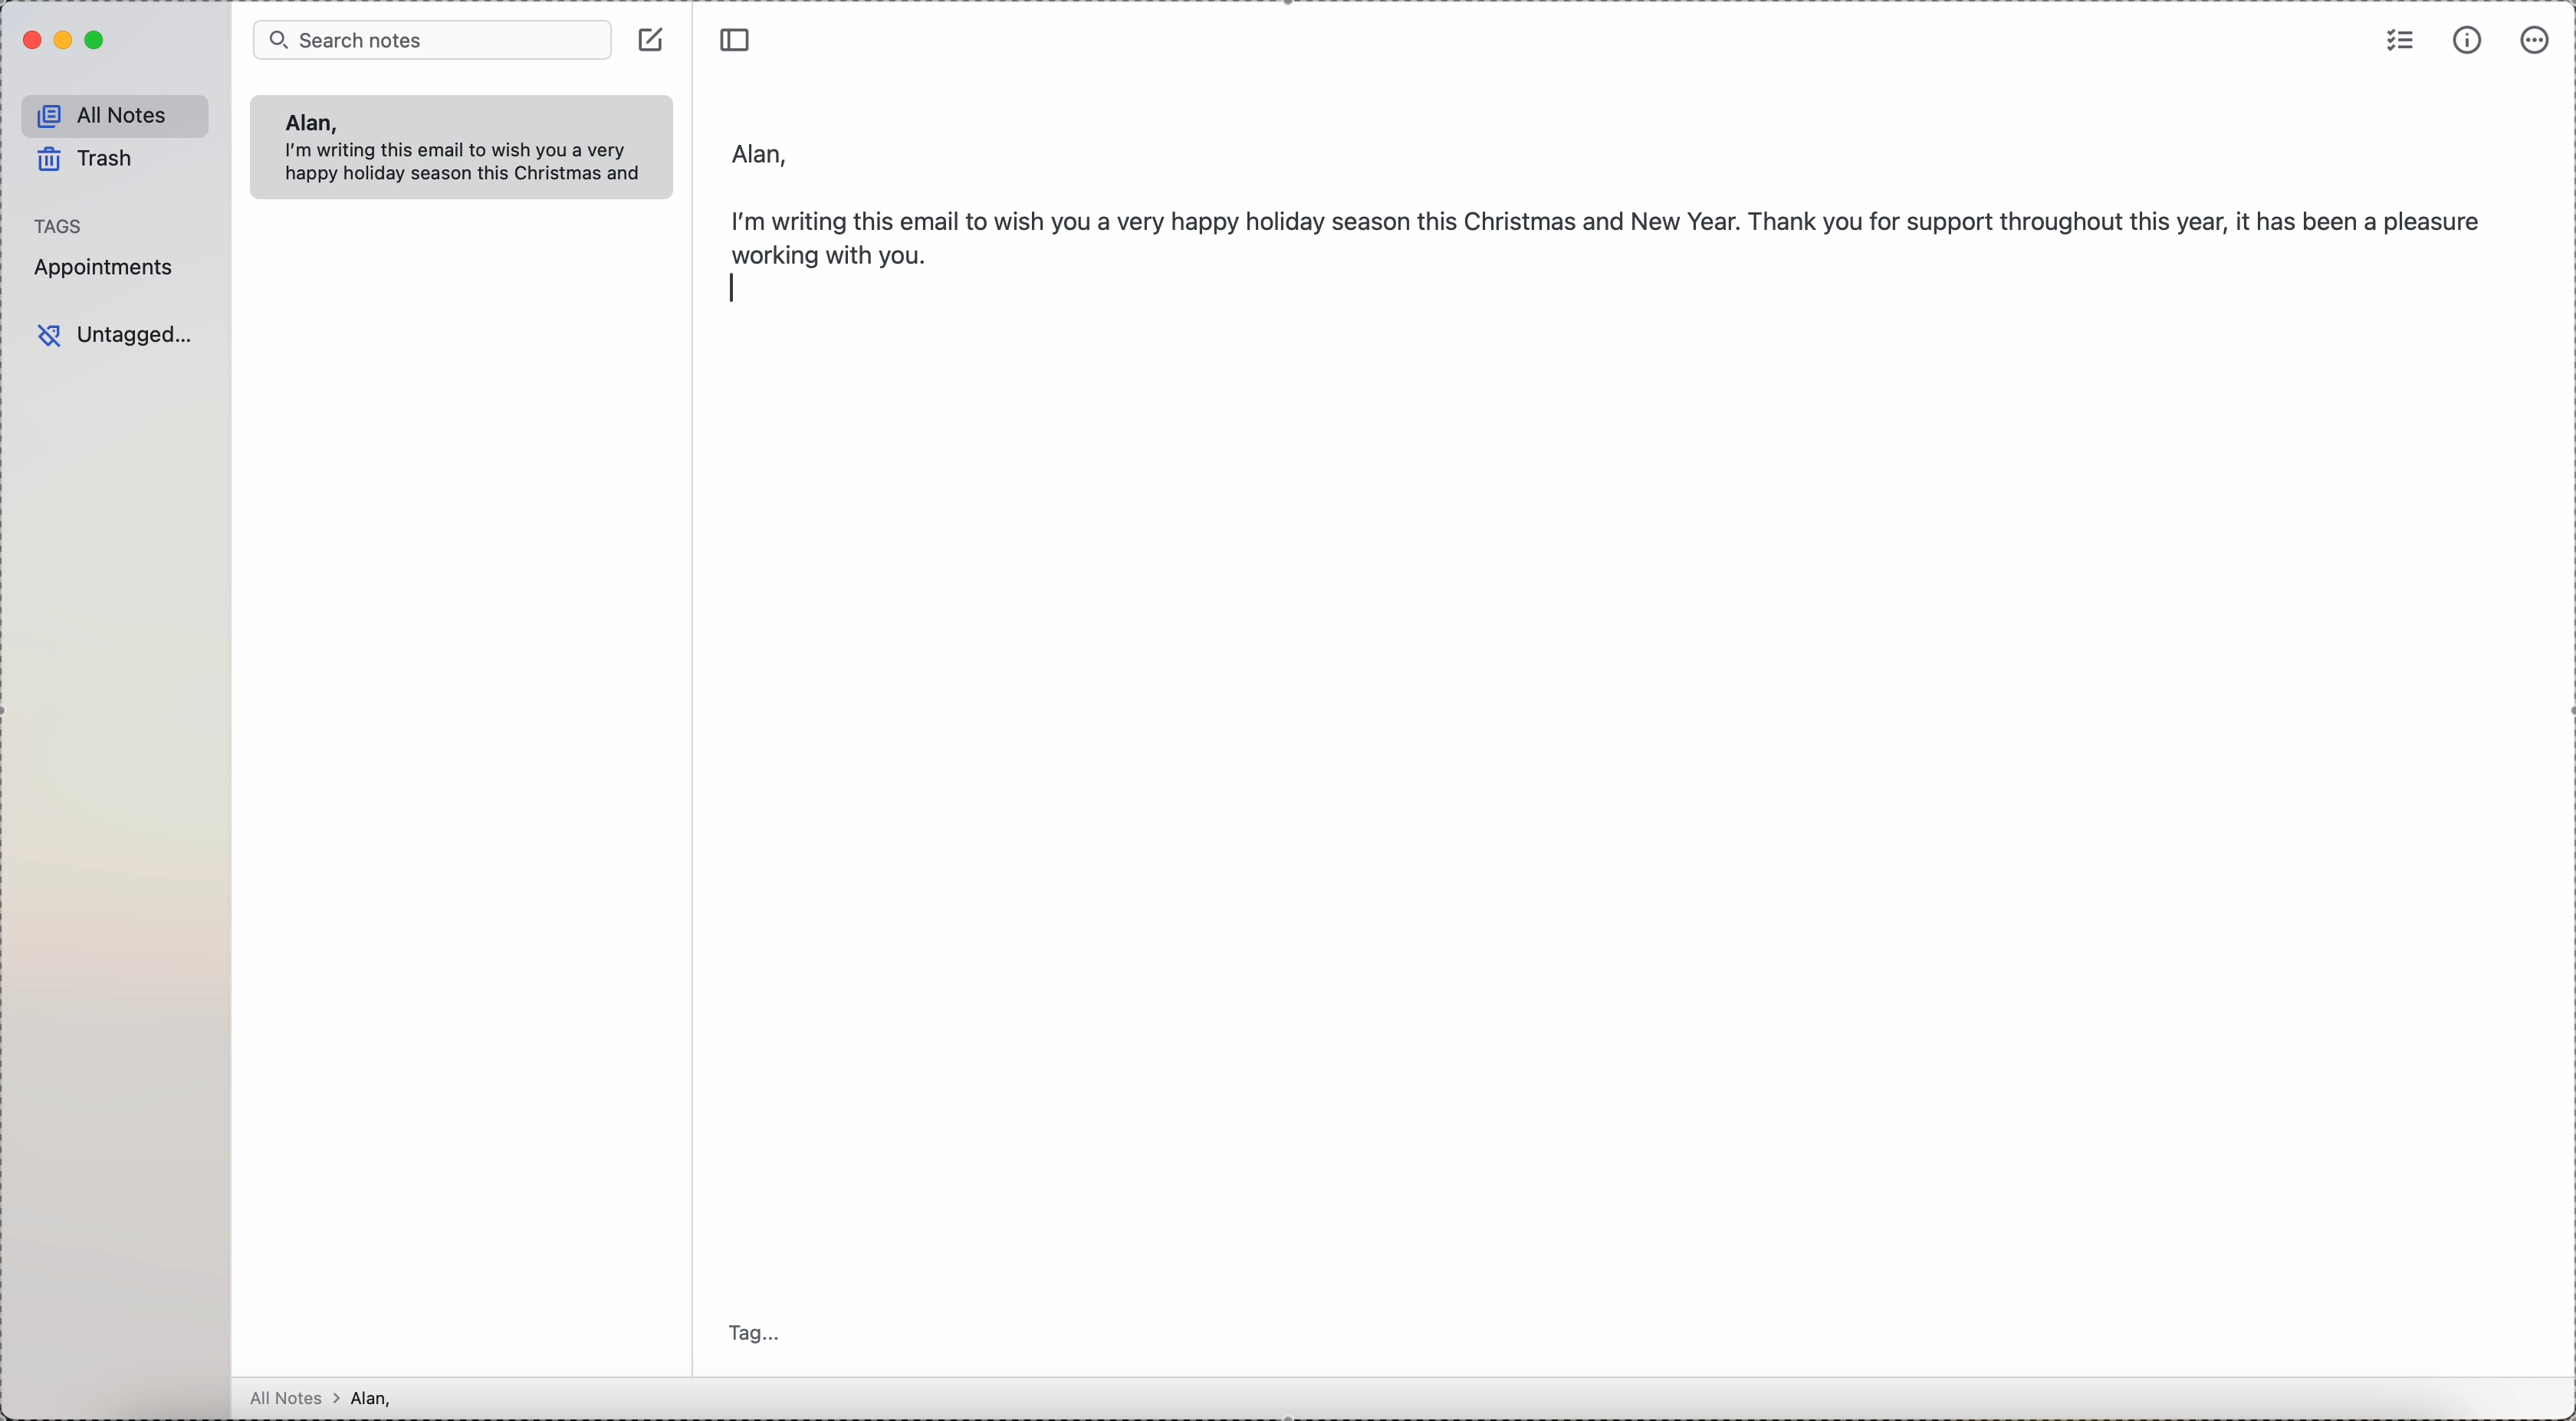 This screenshot has width=2576, height=1421. What do you see at coordinates (89, 163) in the screenshot?
I see `trash` at bounding box center [89, 163].